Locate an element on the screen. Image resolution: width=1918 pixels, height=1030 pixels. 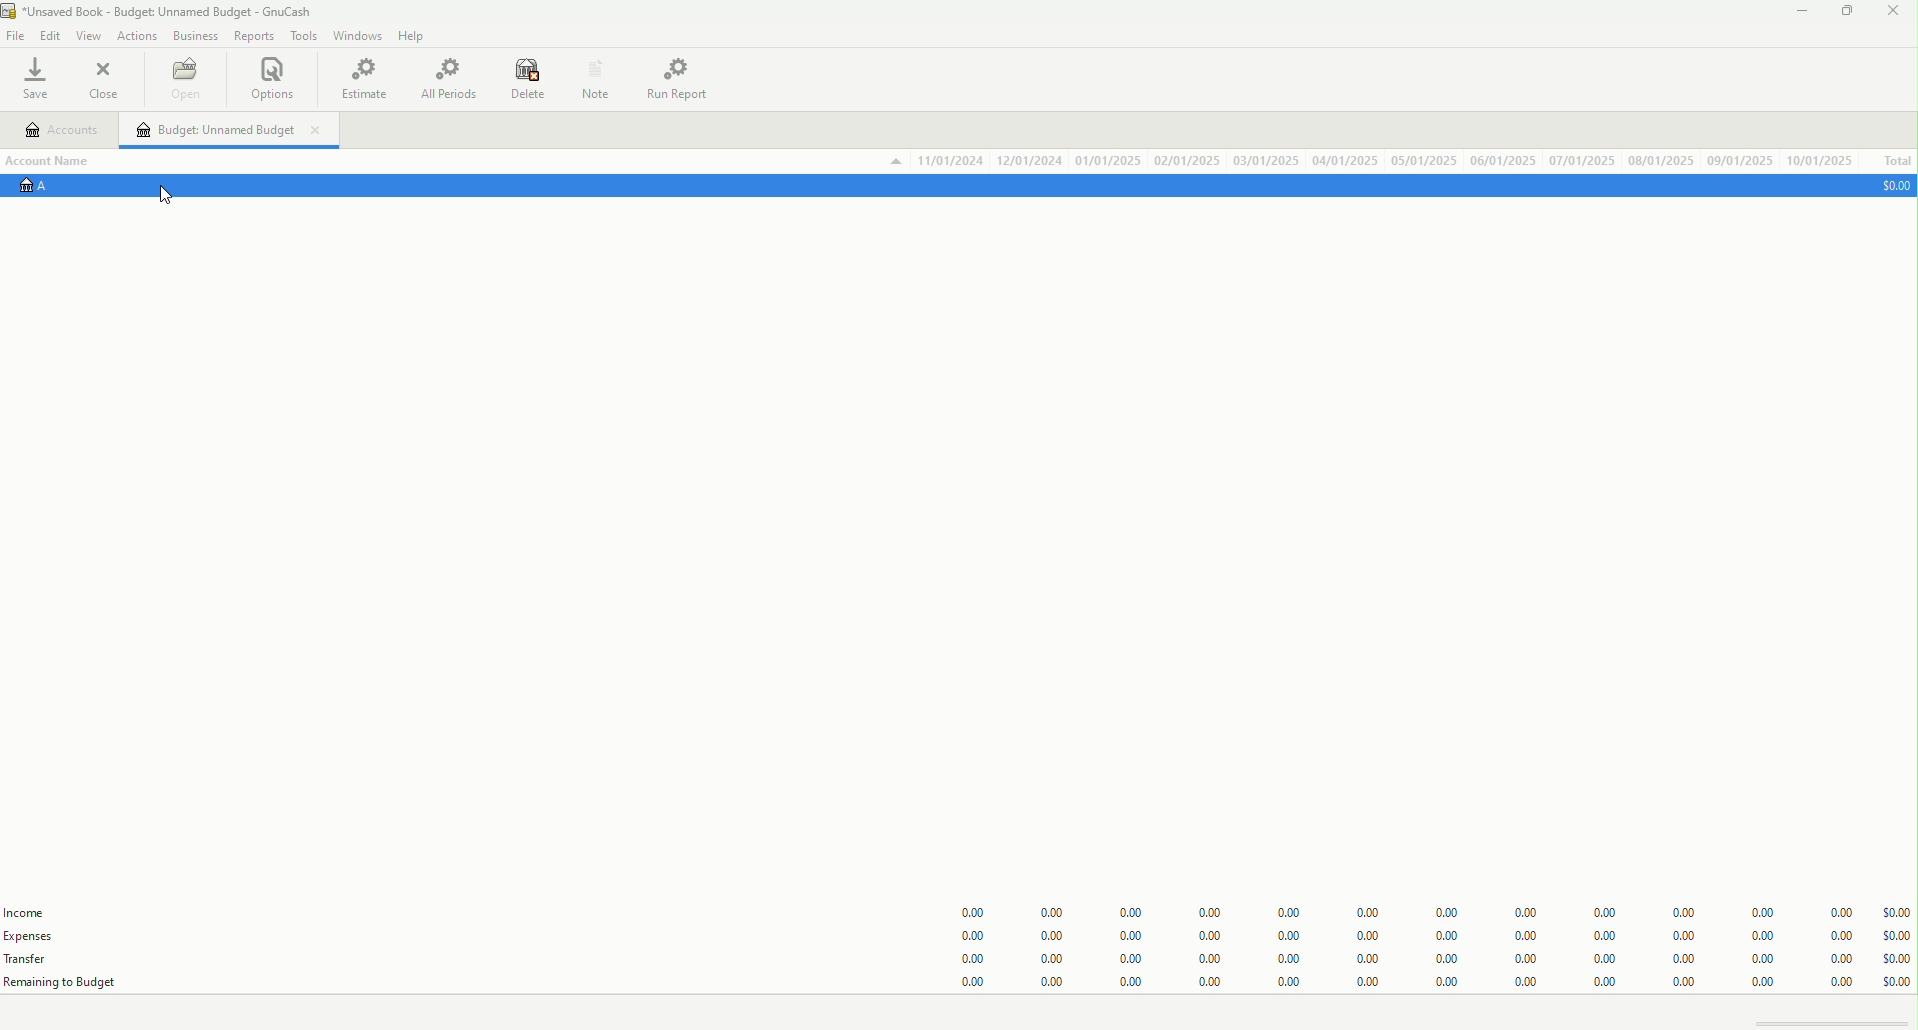
Expenses is located at coordinates (49, 937).